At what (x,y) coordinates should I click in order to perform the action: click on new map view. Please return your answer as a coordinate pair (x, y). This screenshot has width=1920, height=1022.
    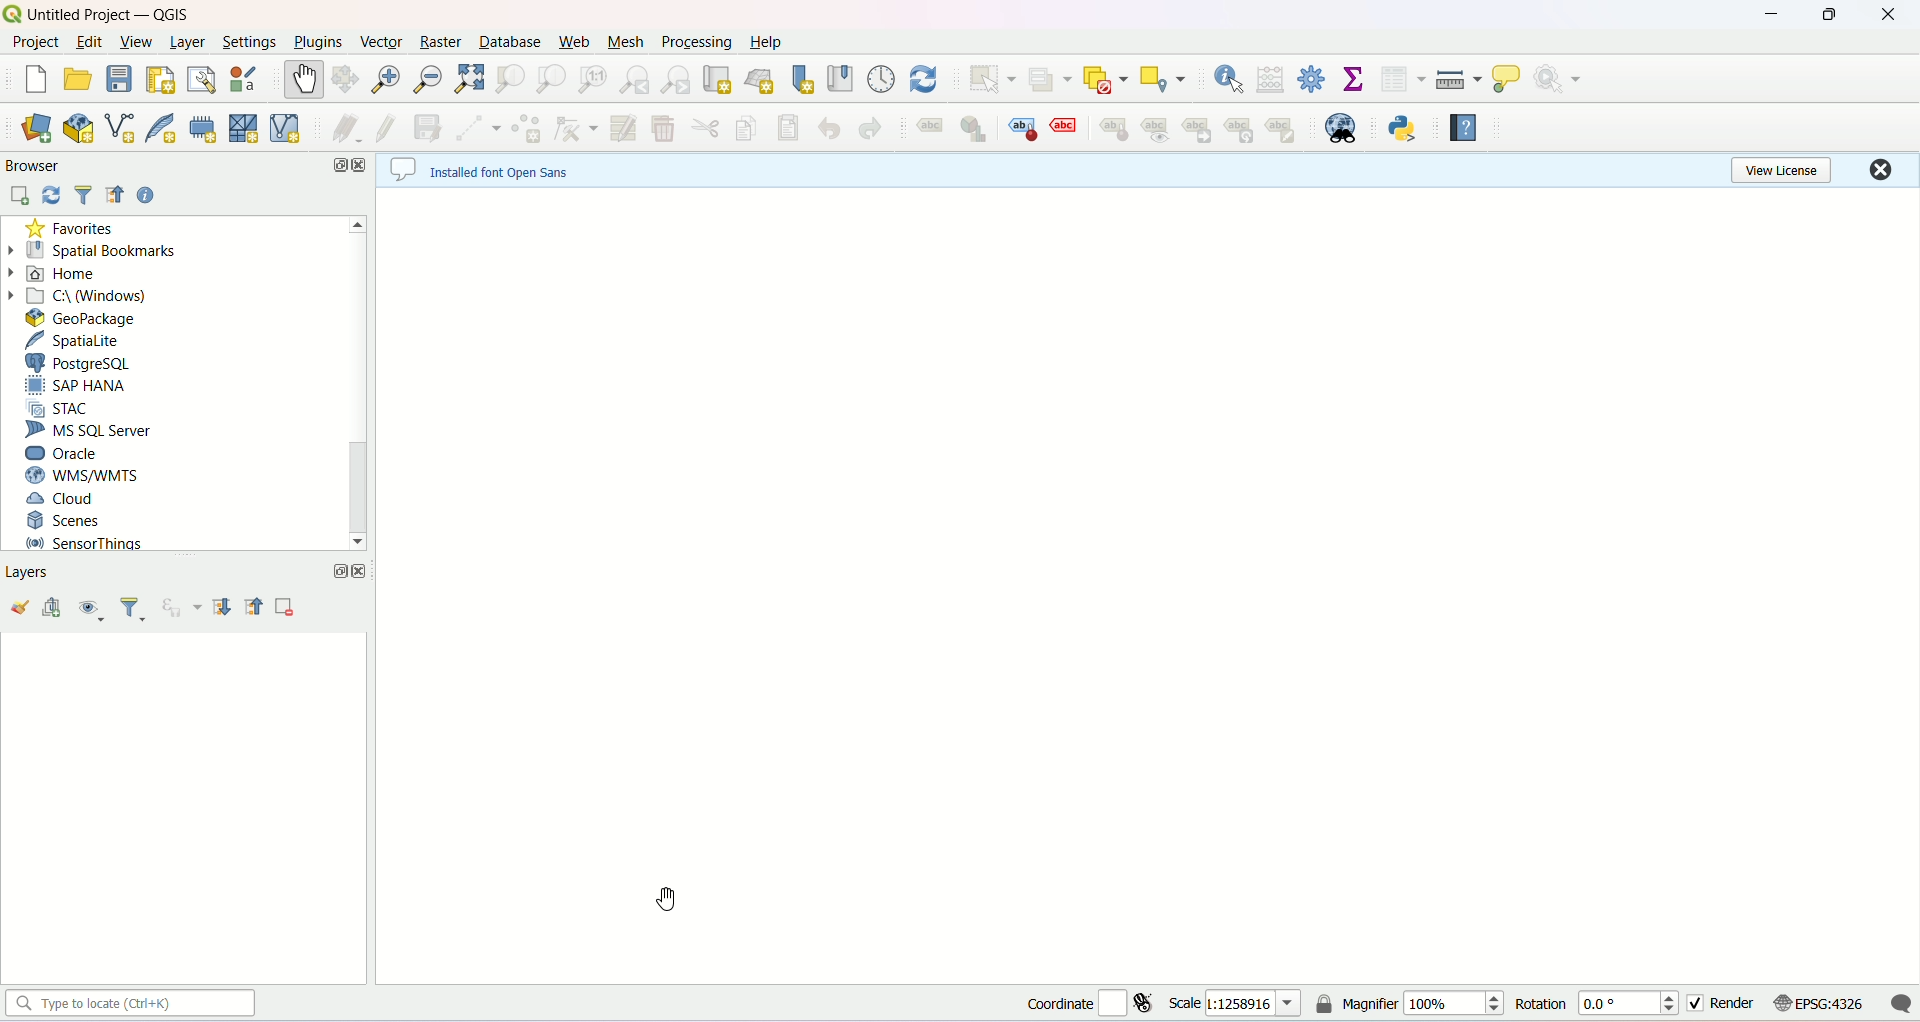
    Looking at the image, I should click on (721, 79).